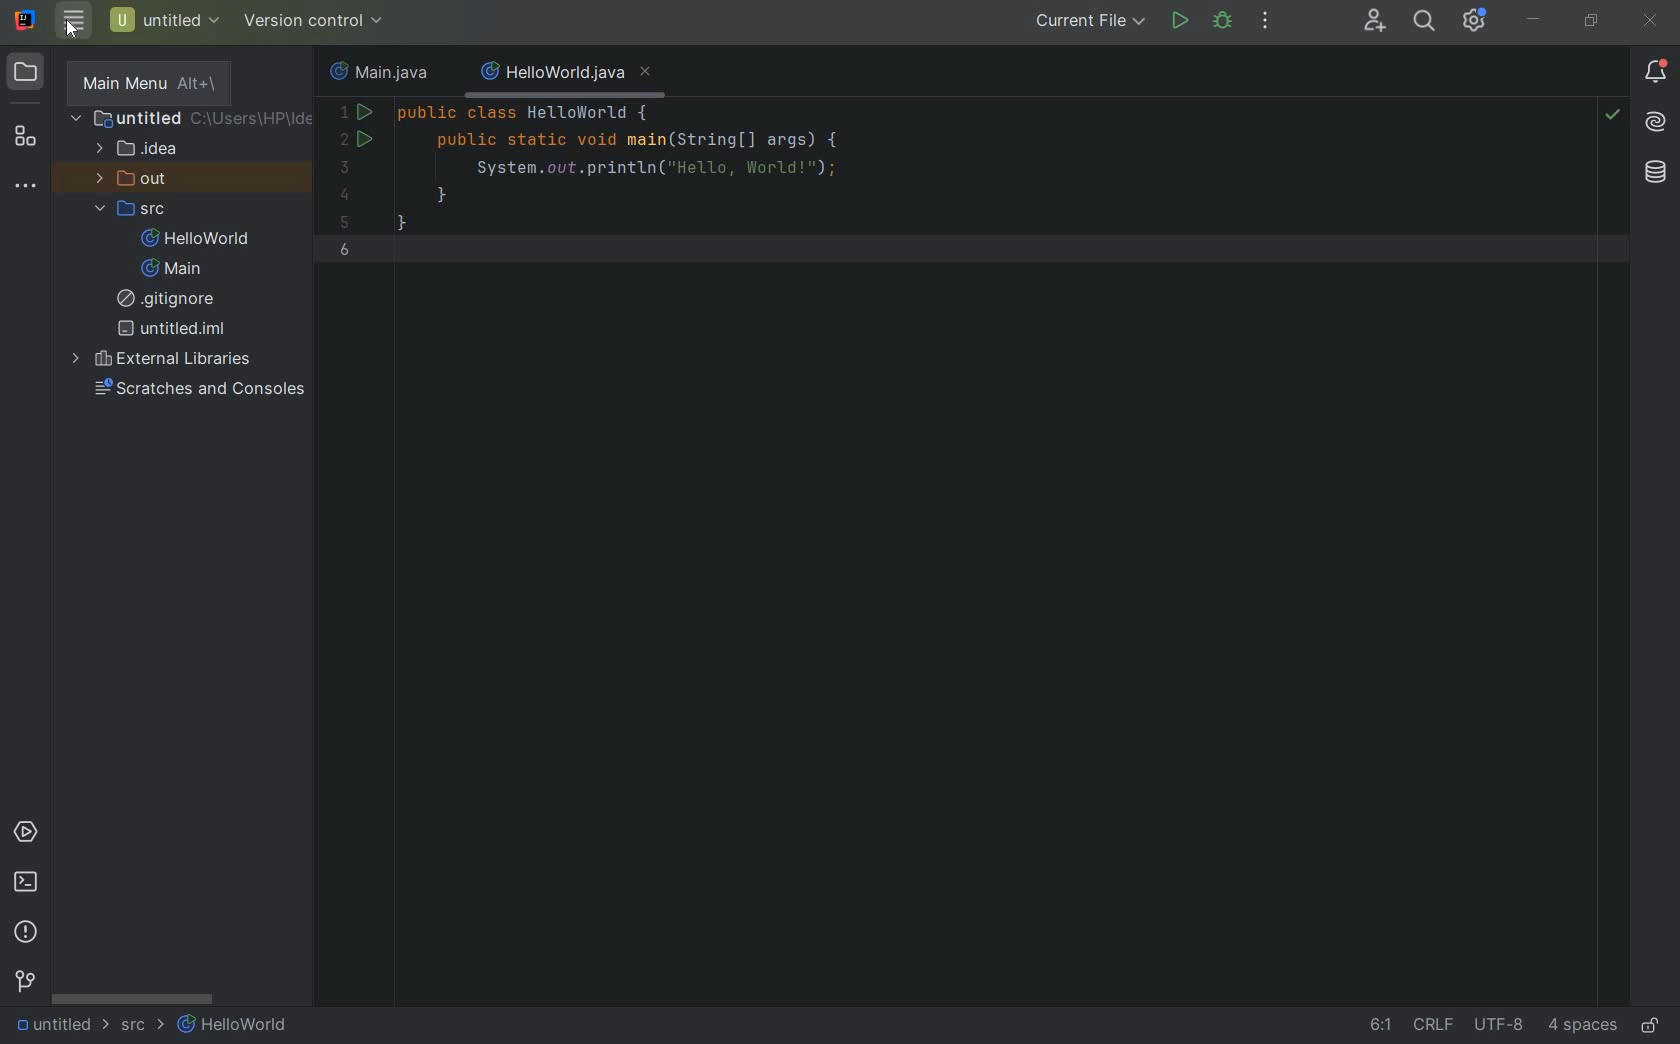 The height and width of the screenshot is (1044, 1680). I want to click on notifications, so click(1655, 72).